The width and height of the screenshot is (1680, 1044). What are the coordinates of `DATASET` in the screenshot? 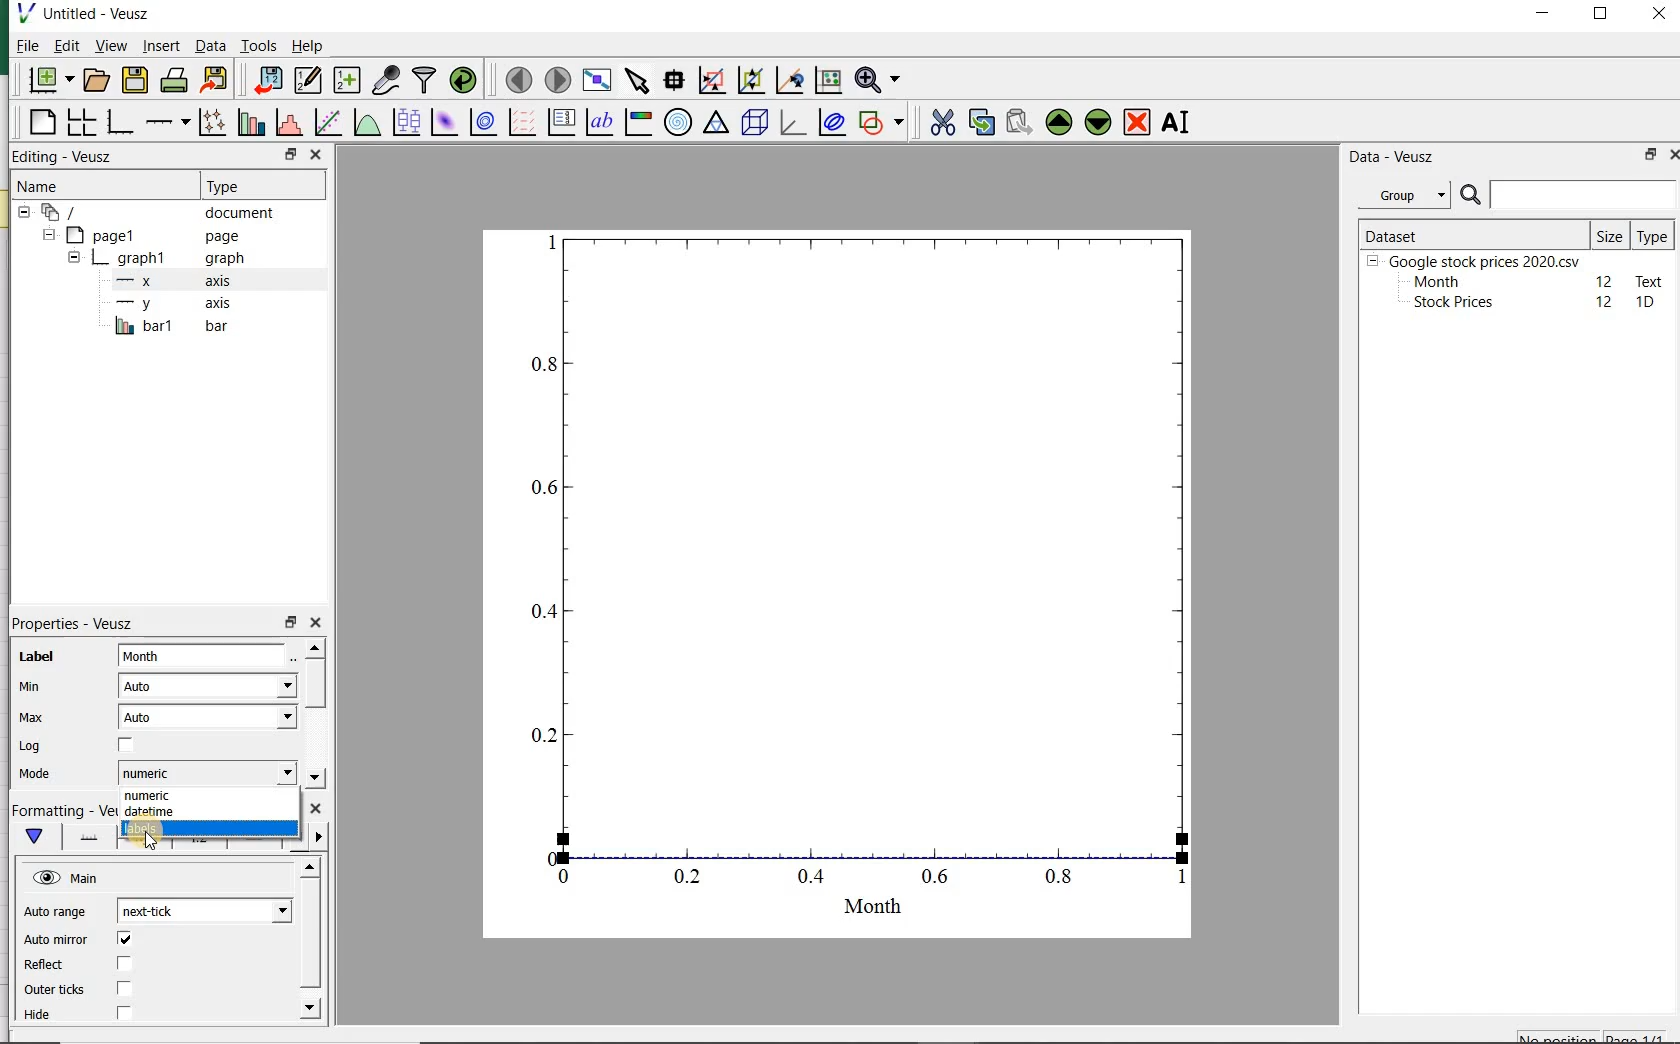 It's located at (1472, 232).